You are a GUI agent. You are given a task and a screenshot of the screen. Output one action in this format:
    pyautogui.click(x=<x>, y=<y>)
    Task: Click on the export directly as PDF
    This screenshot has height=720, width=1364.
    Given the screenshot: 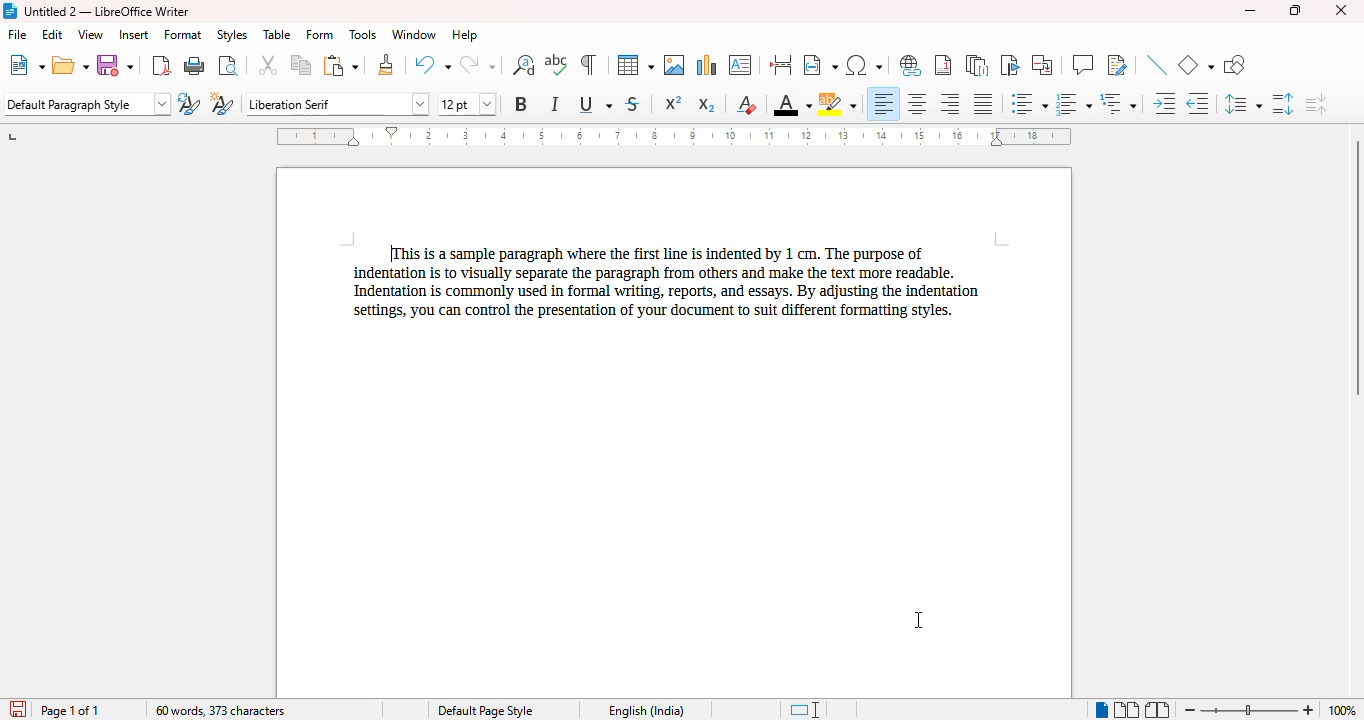 What is the action you would take?
    pyautogui.click(x=160, y=65)
    